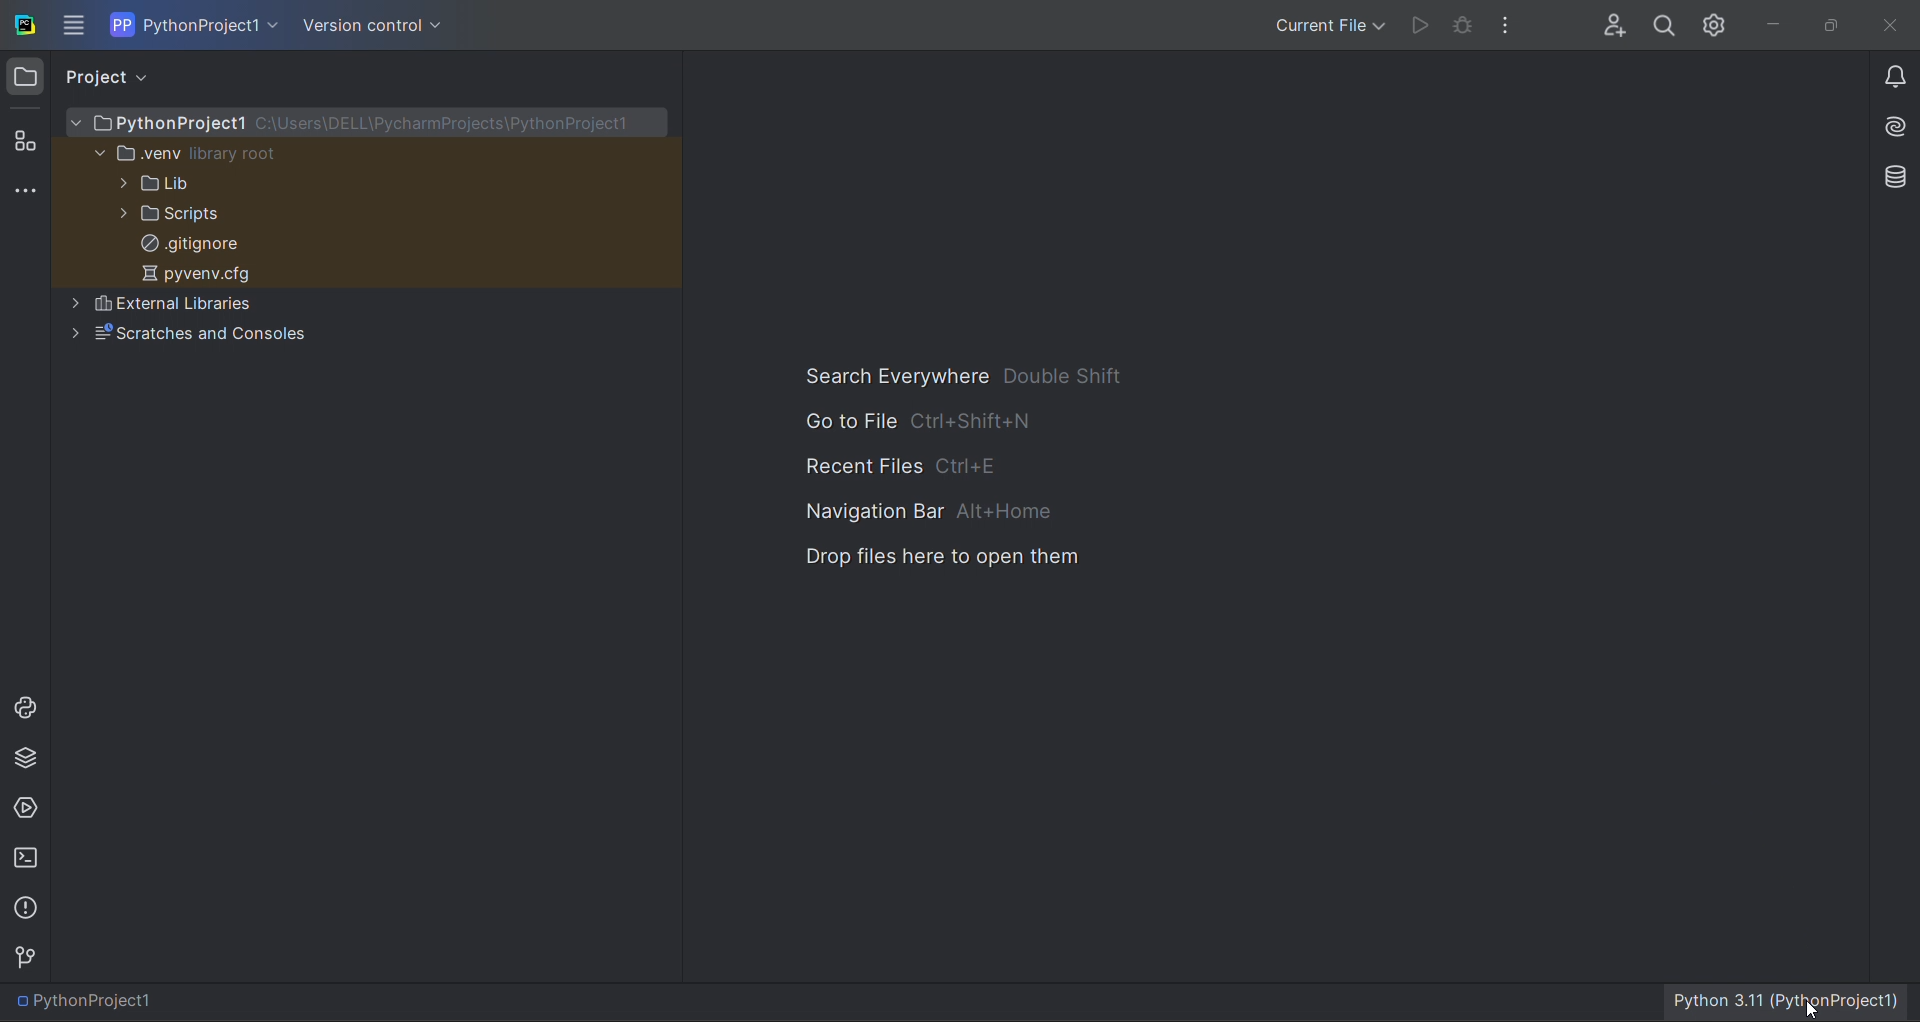 This screenshot has width=1920, height=1022. What do you see at coordinates (965, 468) in the screenshot?
I see `hotkey options` at bounding box center [965, 468].